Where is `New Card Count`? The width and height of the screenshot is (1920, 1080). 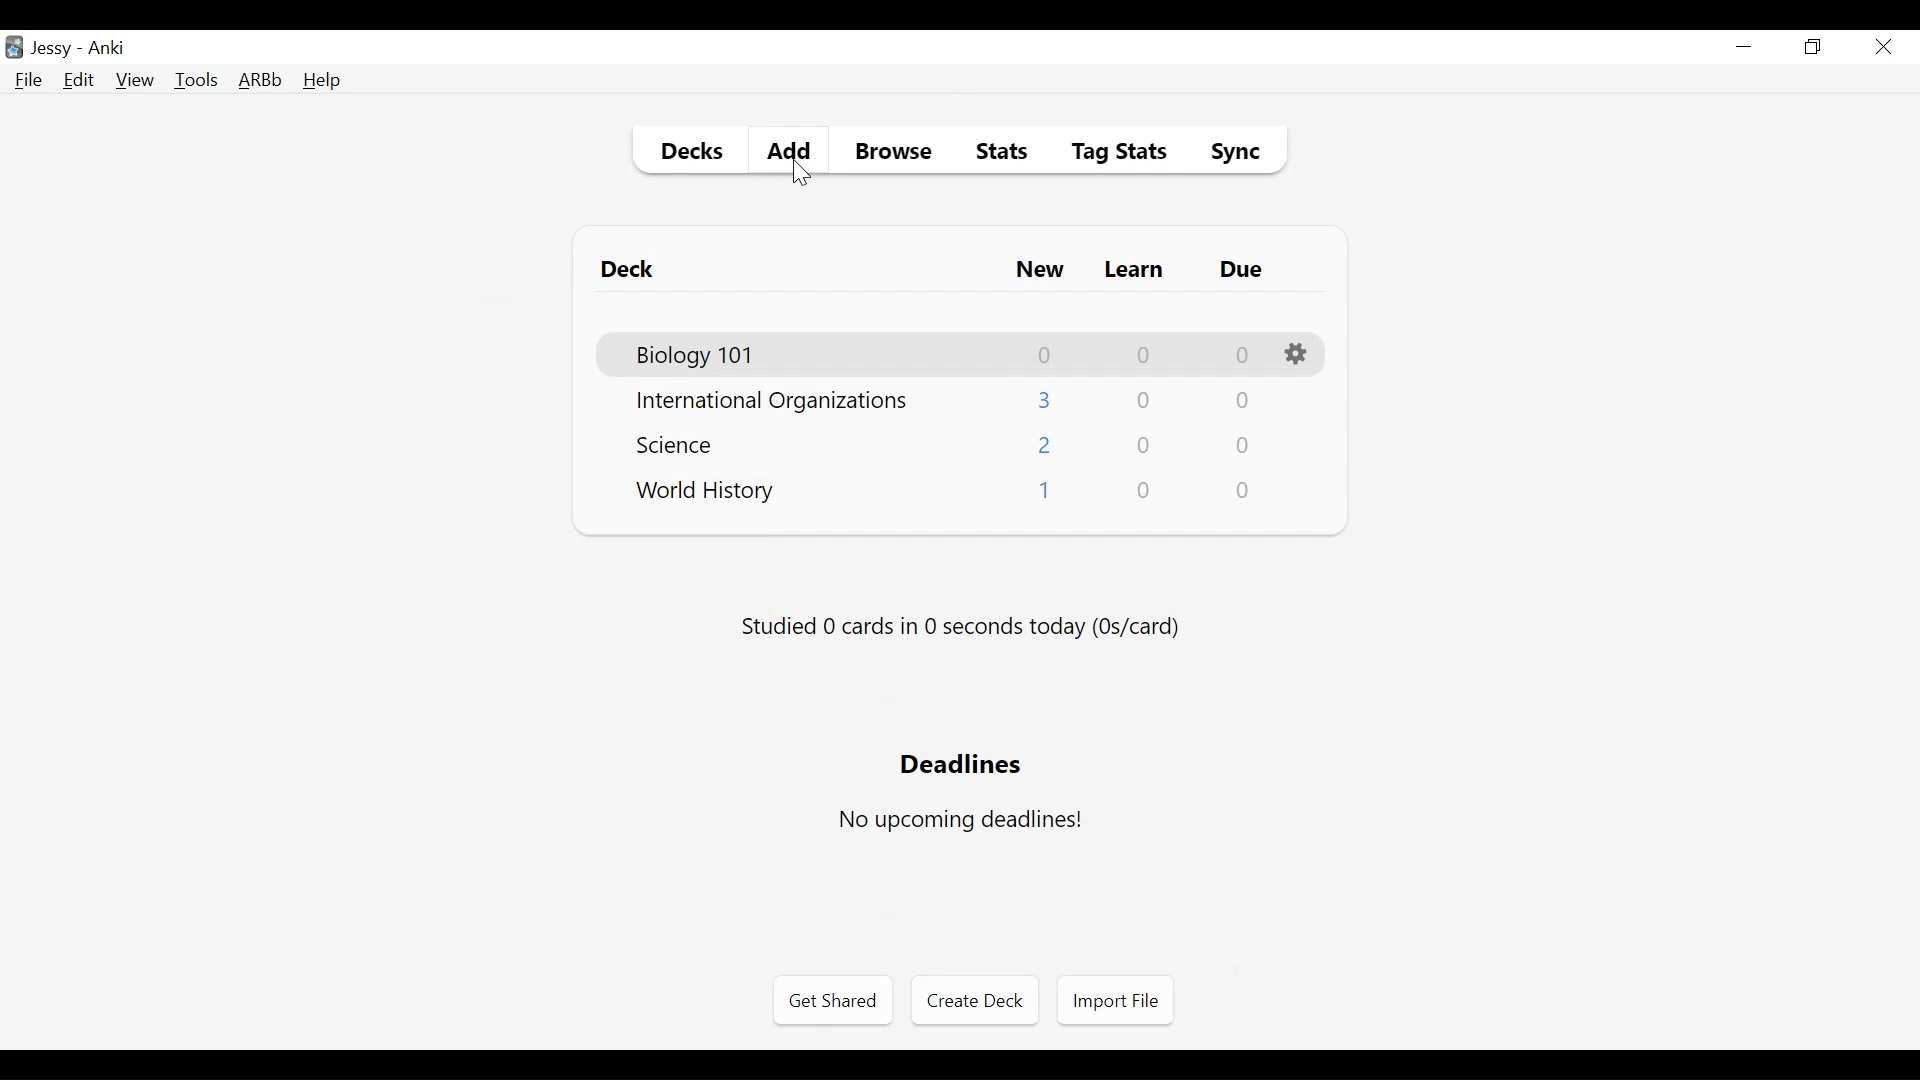 New Card Count is located at coordinates (1046, 447).